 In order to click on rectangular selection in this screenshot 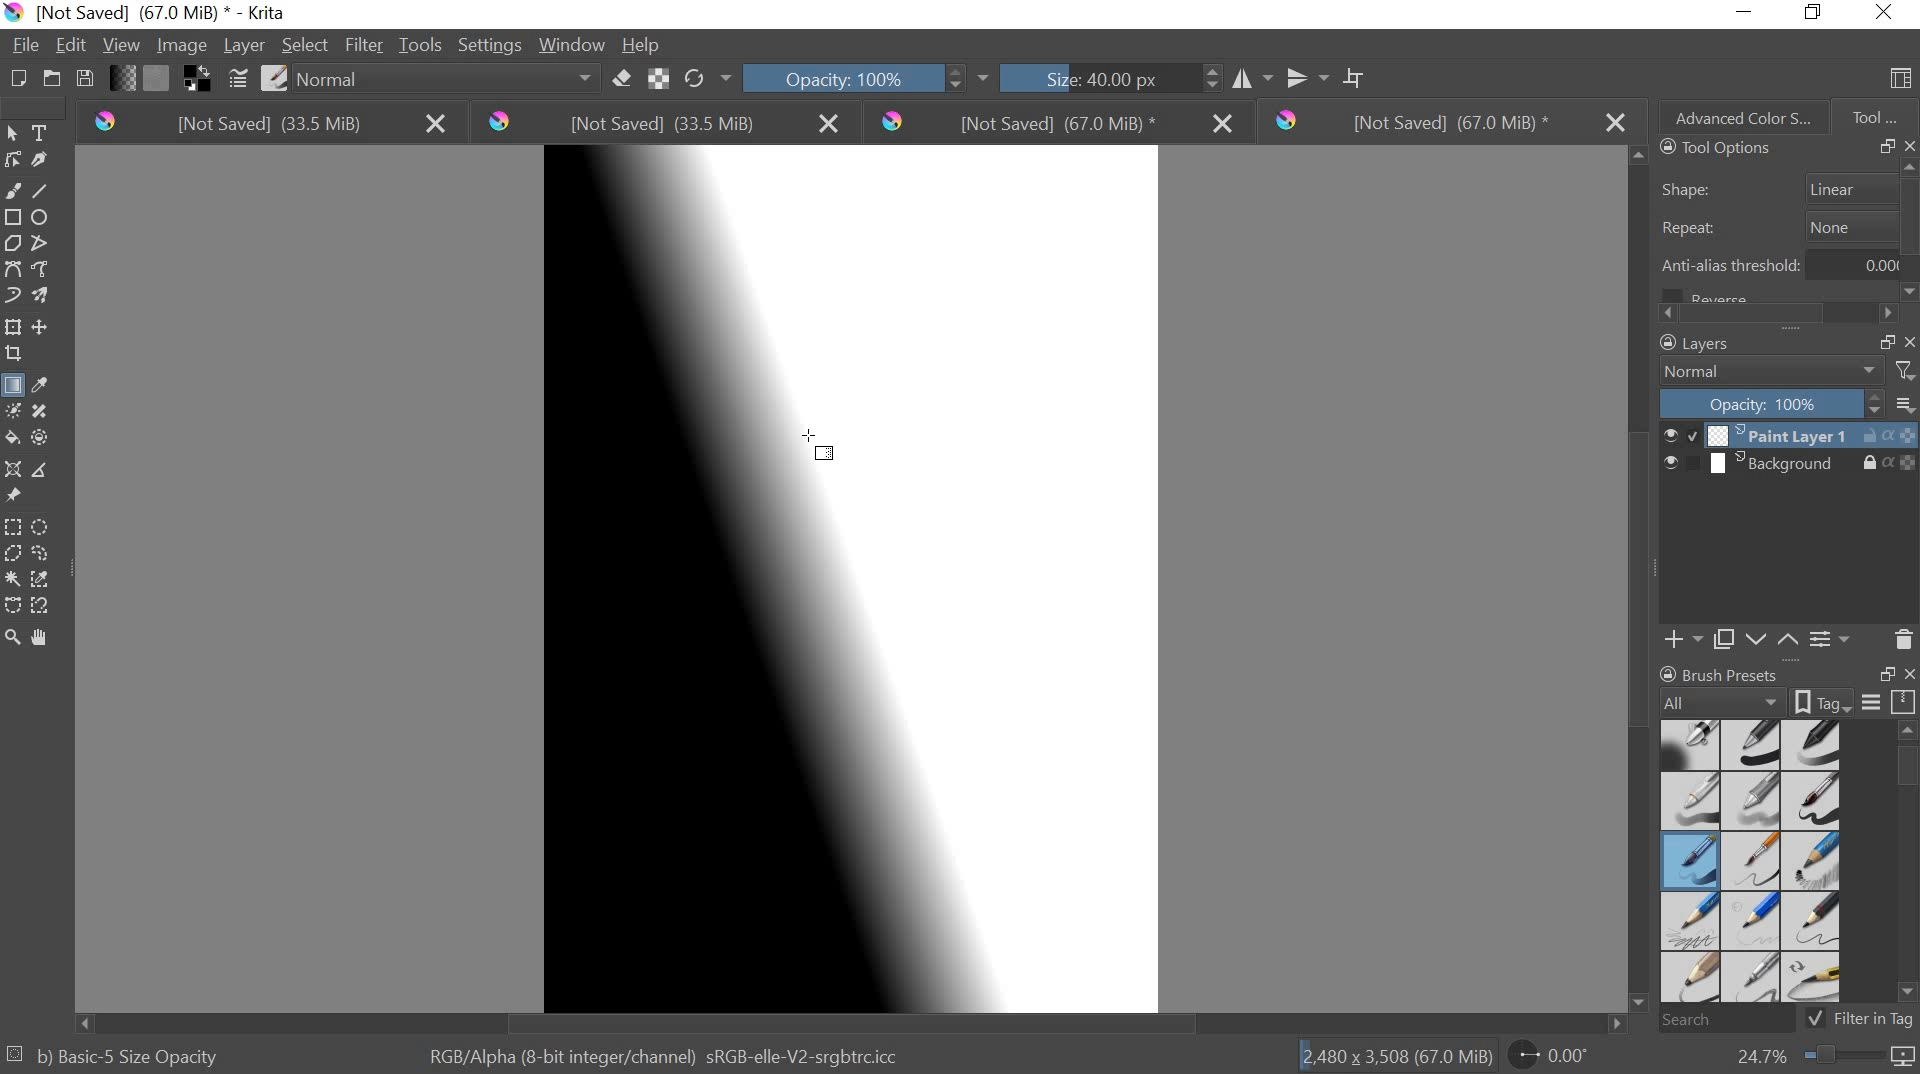, I will do `click(13, 525)`.